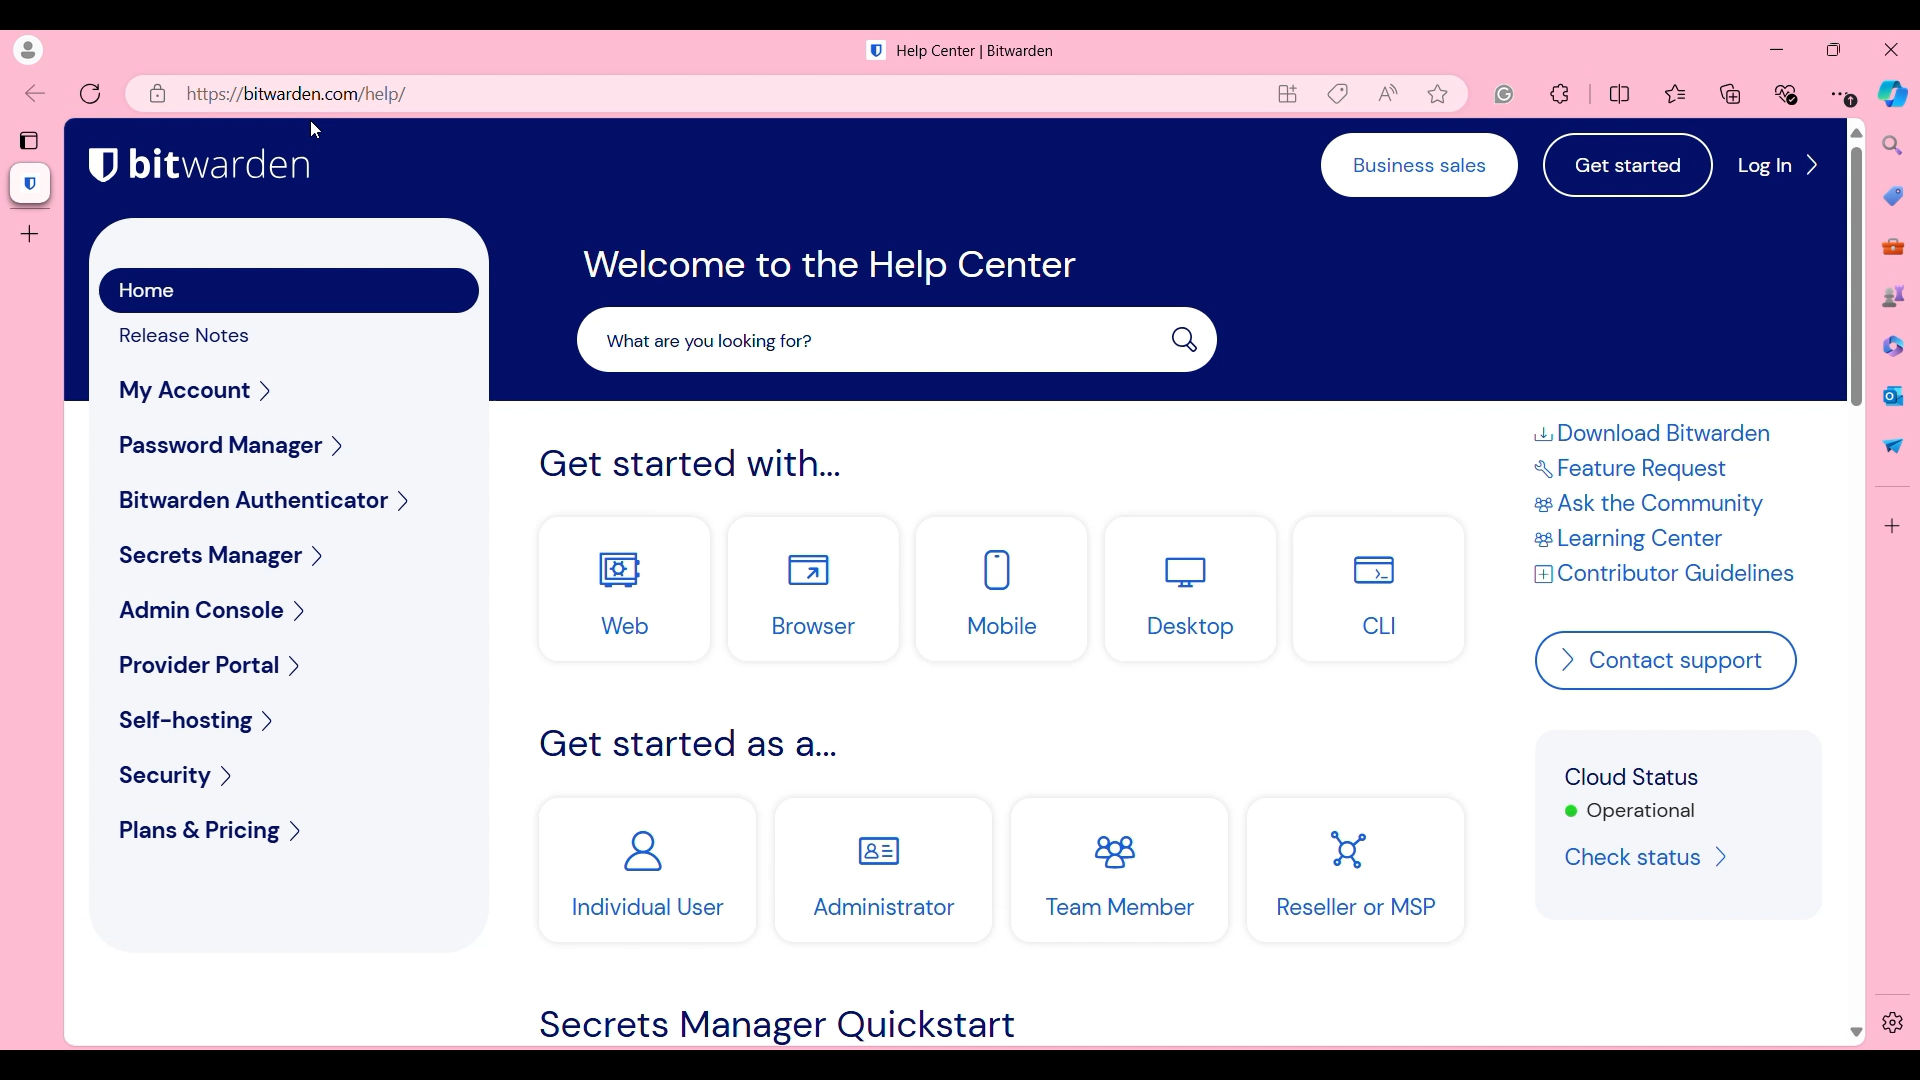  Describe the element at coordinates (1560, 94) in the screenshot. I see `Extensions` at that location.